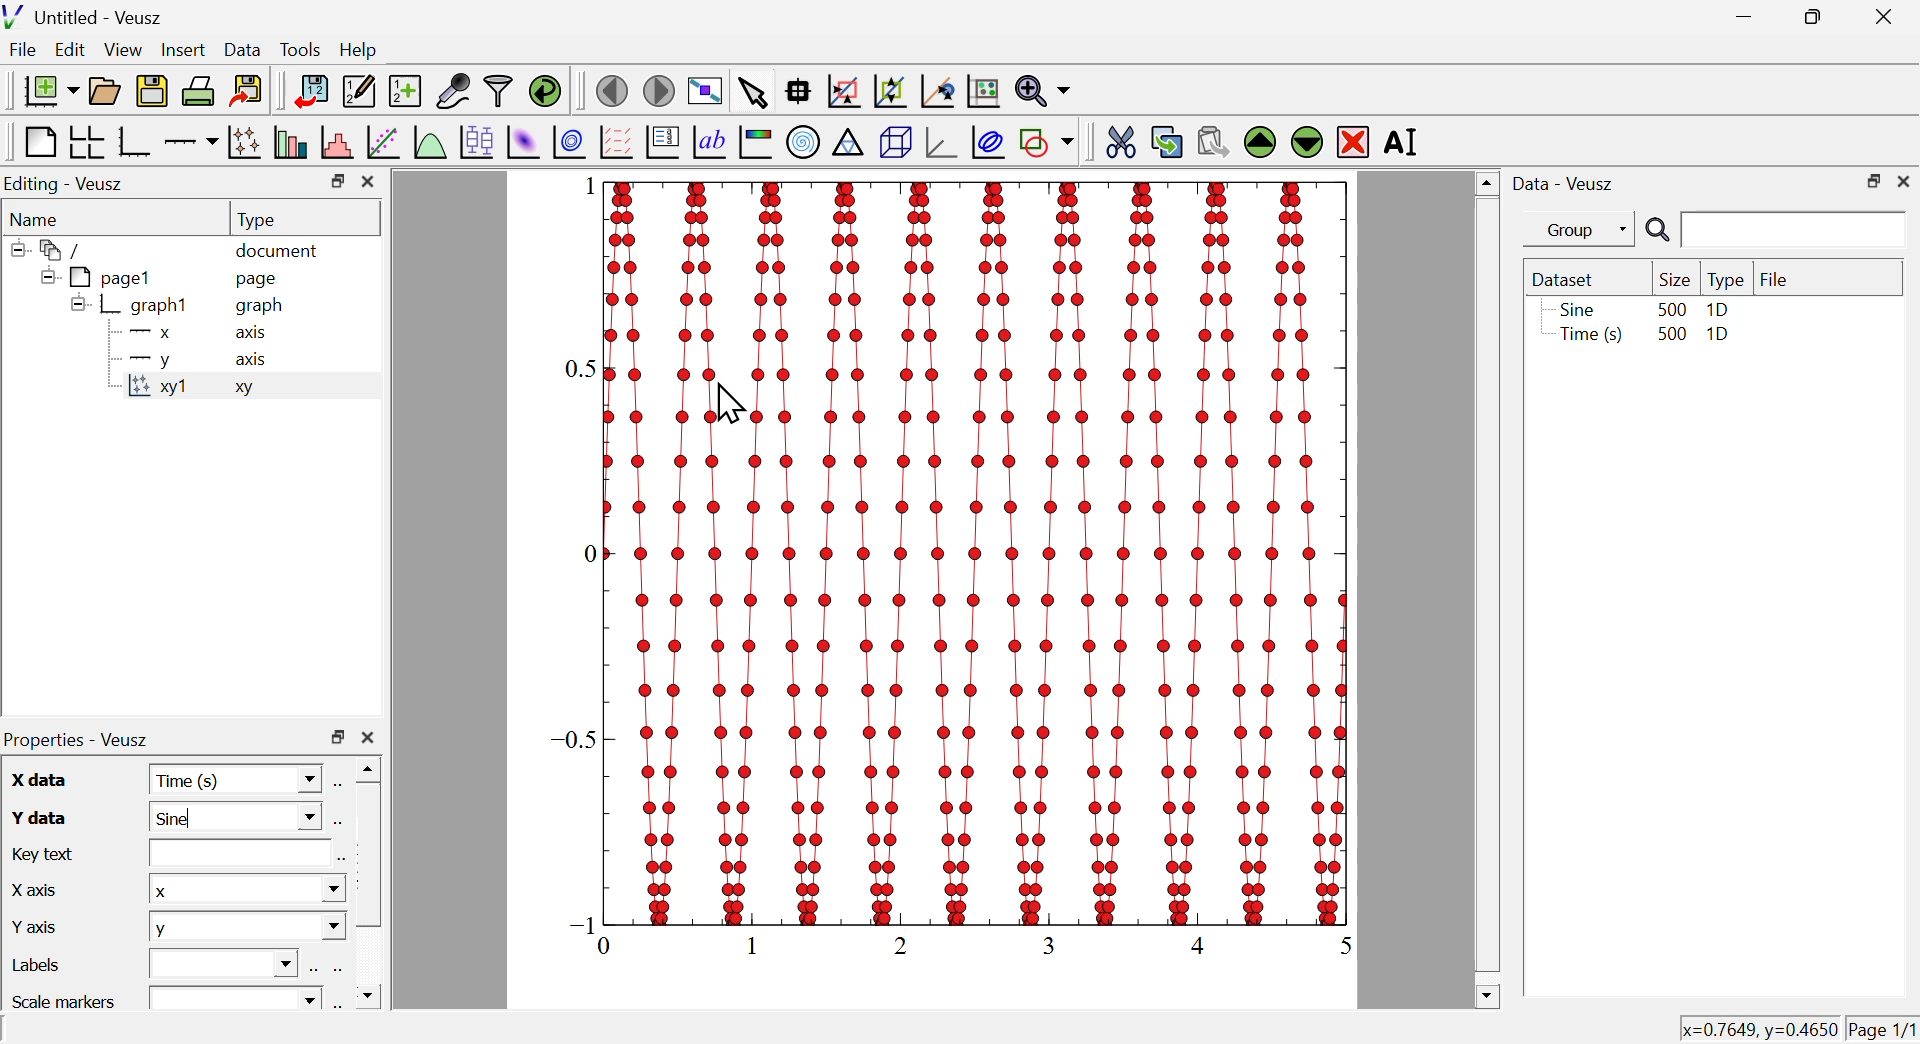 This screenshot has width=1920, height=1044. What do you see at coordinates (235, 820) in the screenshot?
I see `sine` at bounding box center [235, 820].